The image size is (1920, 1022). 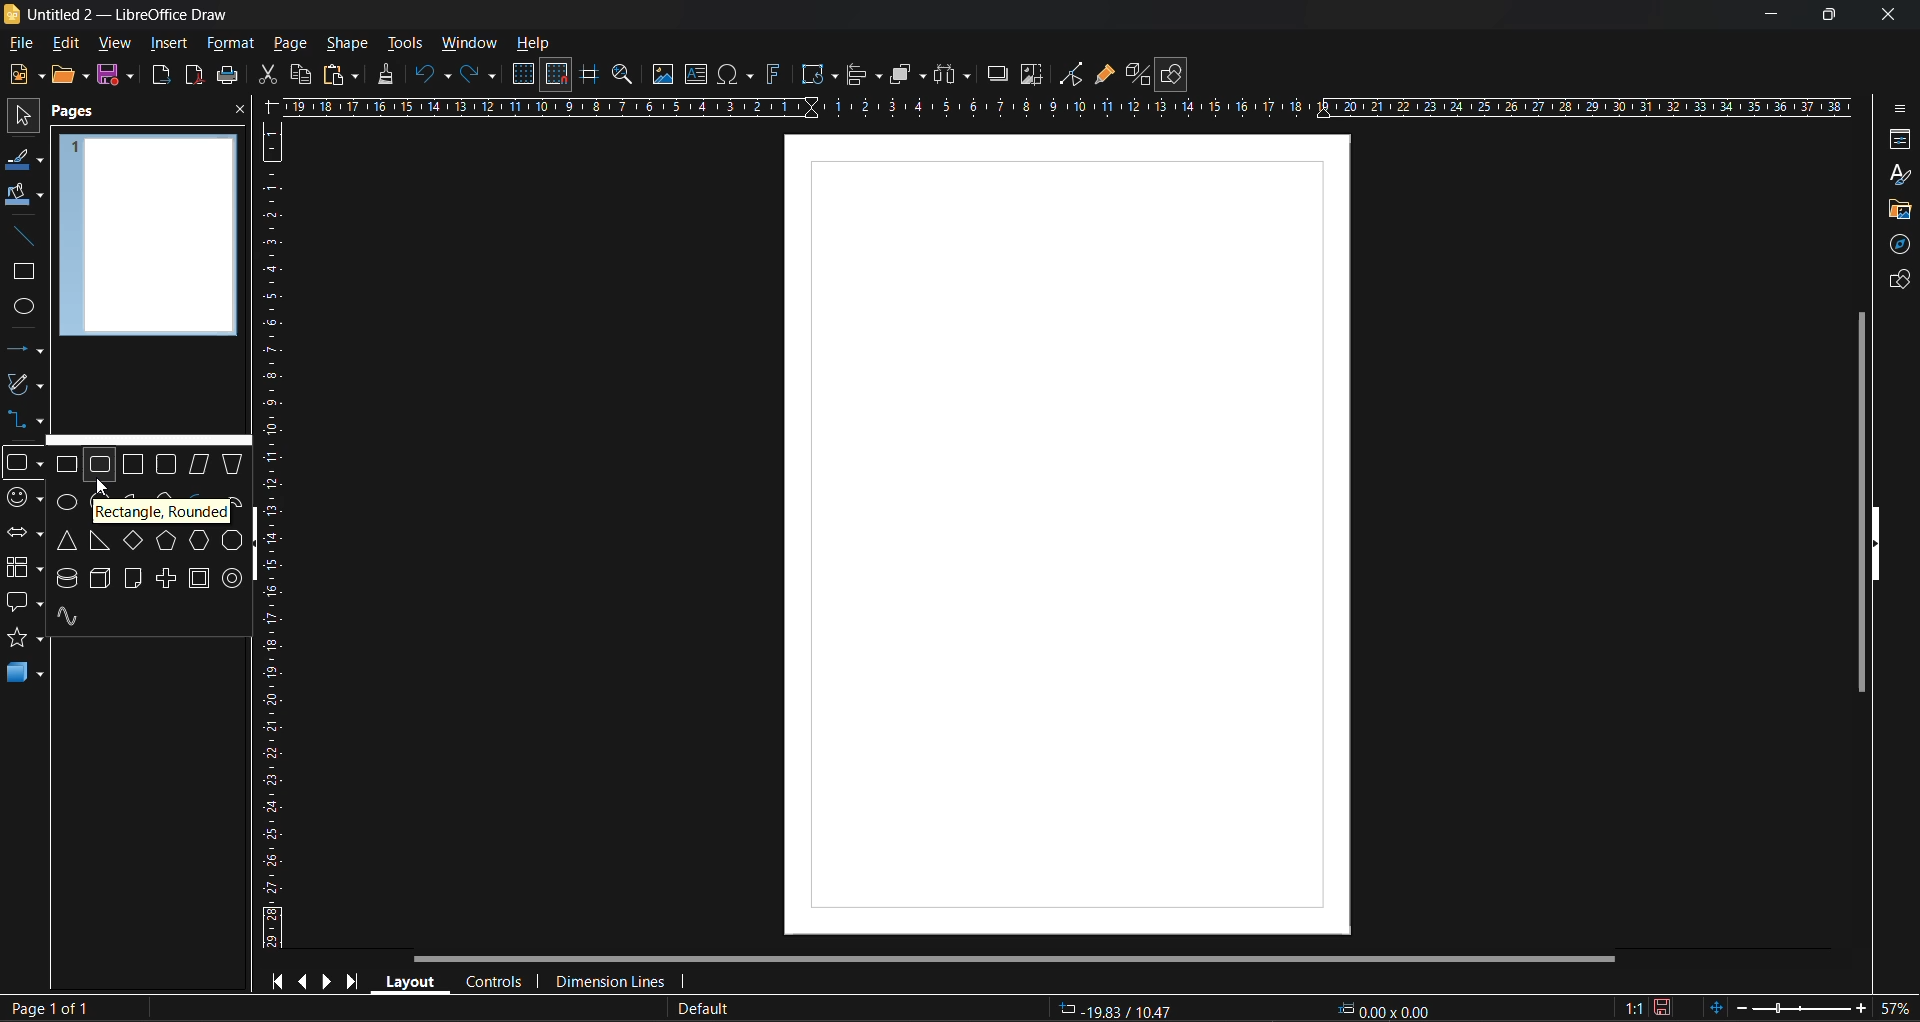 What do you see at coordinates (1798, 1007) in the screenshot?
I see `zoom slider` at bounding box center [1798, 1007].